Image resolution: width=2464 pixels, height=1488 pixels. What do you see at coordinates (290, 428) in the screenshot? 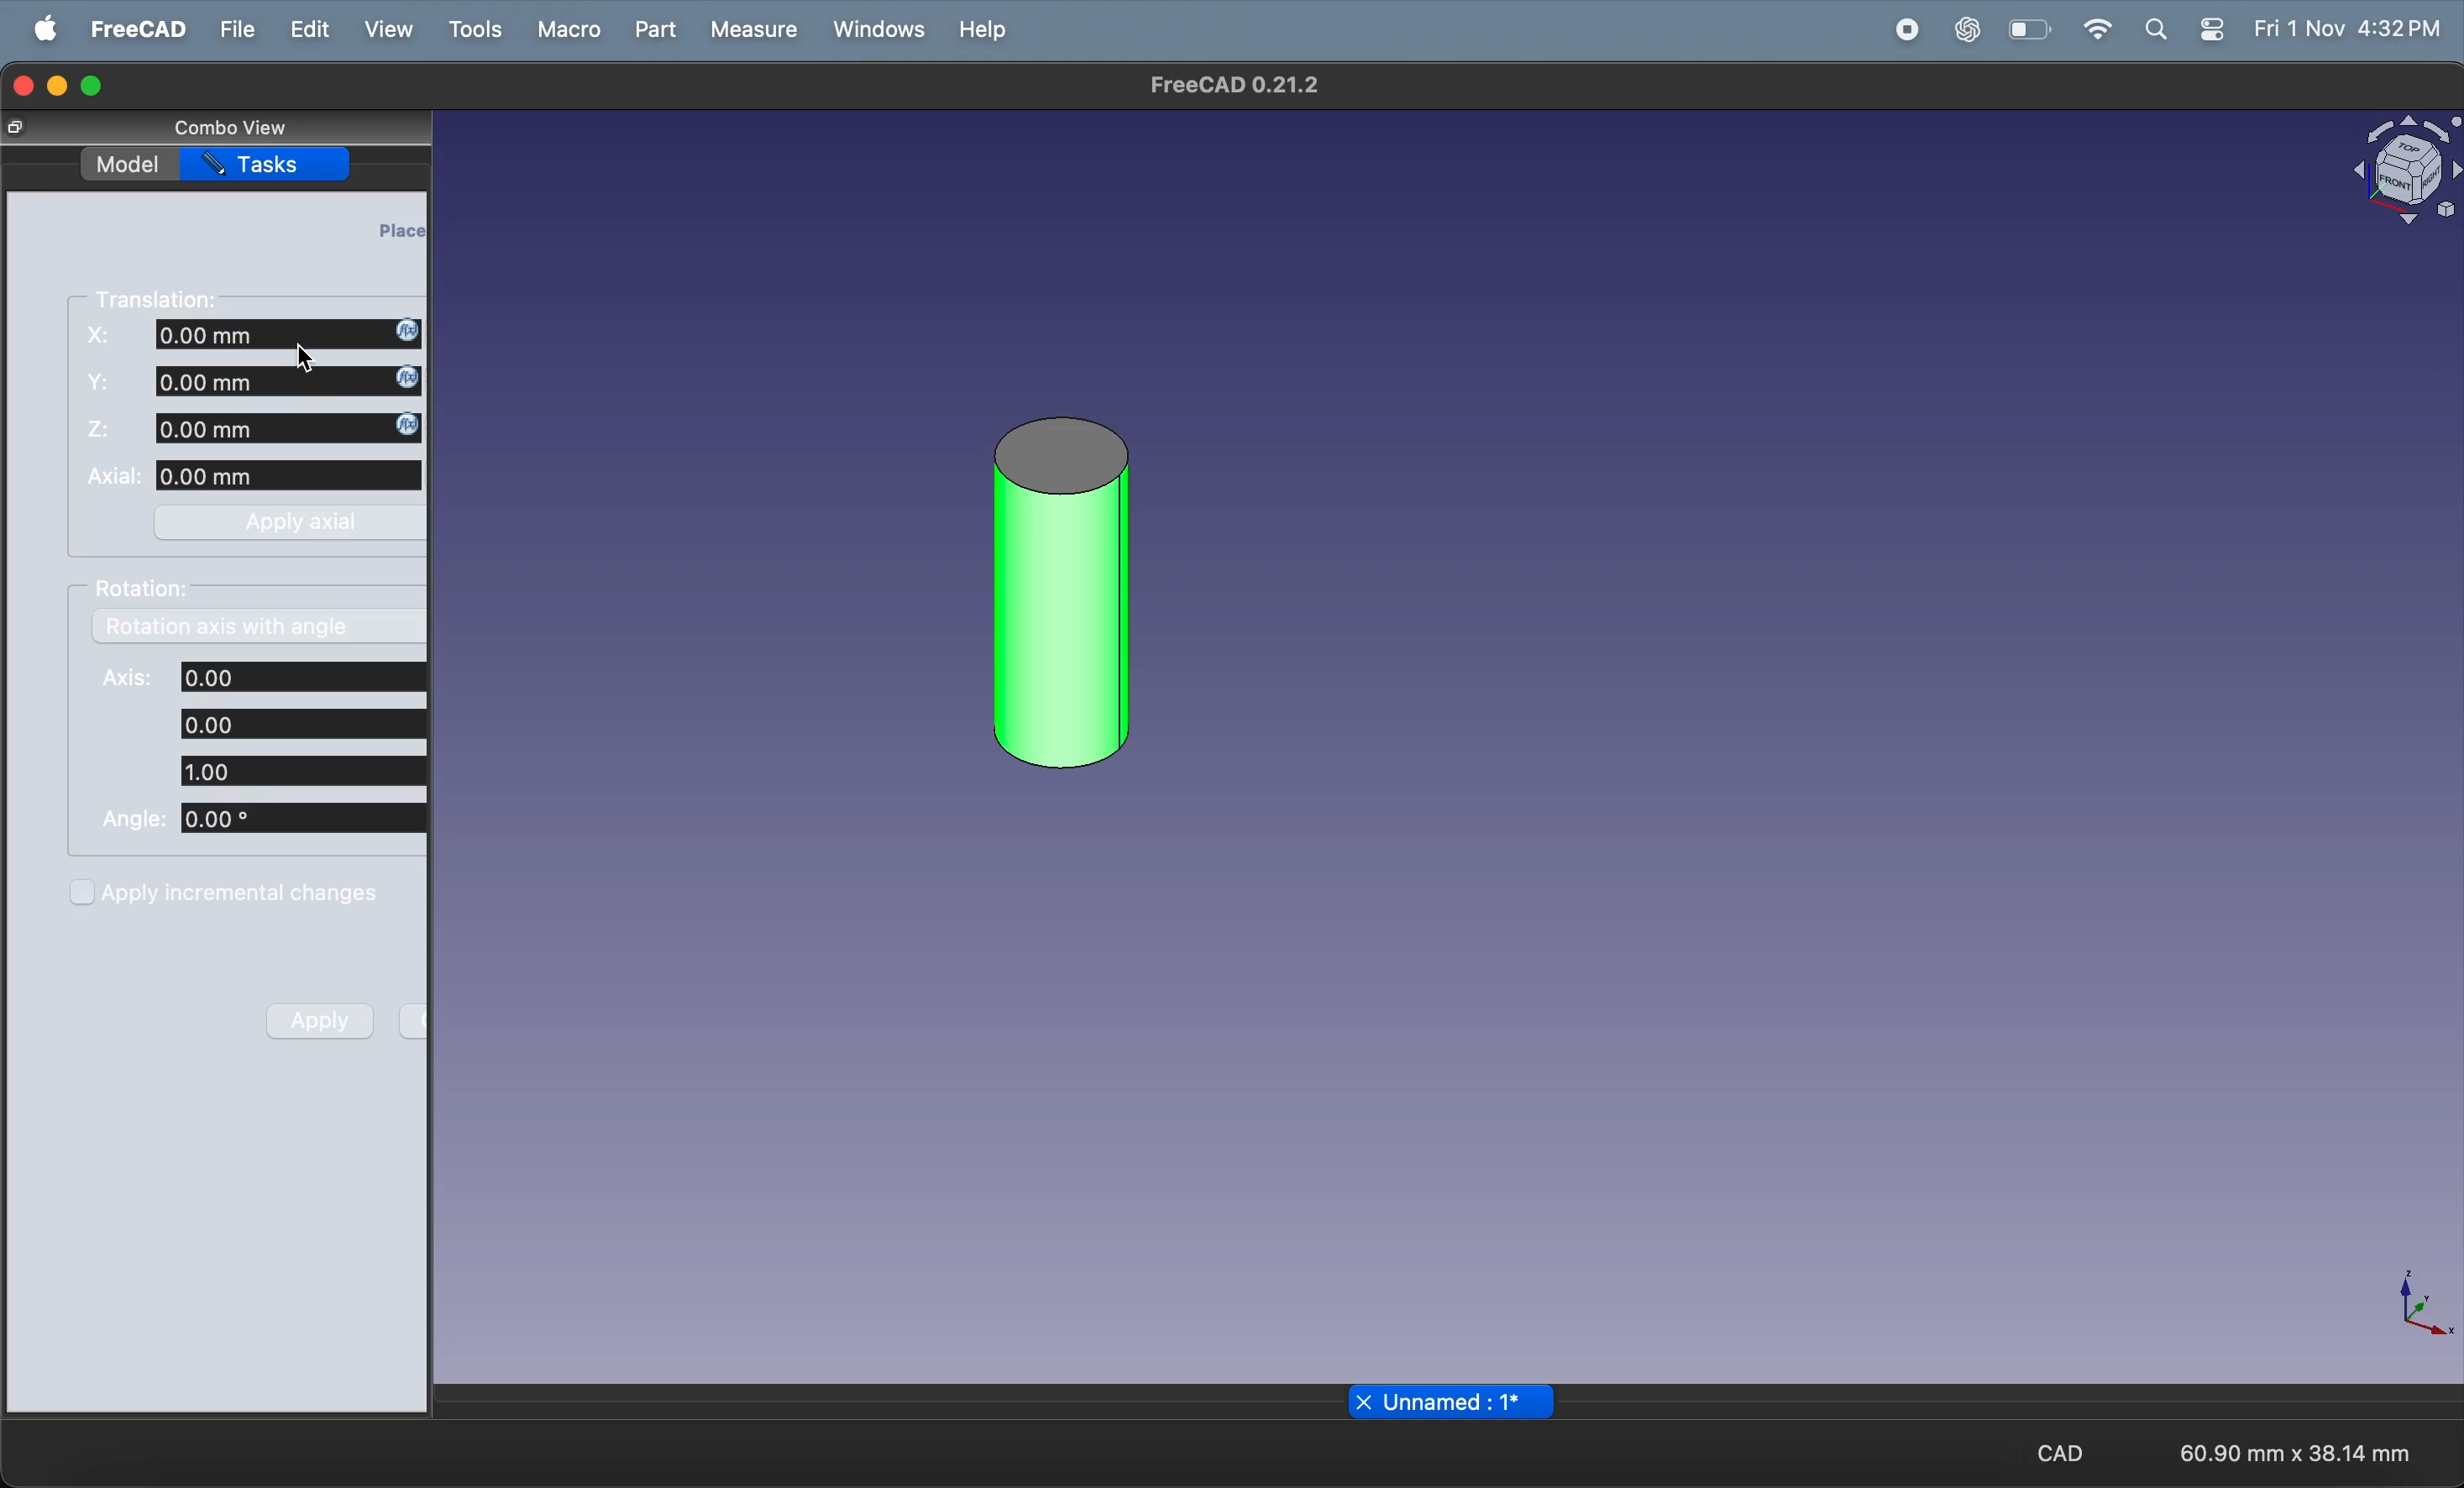
I see `z distance` at bounding box center [290, 428].